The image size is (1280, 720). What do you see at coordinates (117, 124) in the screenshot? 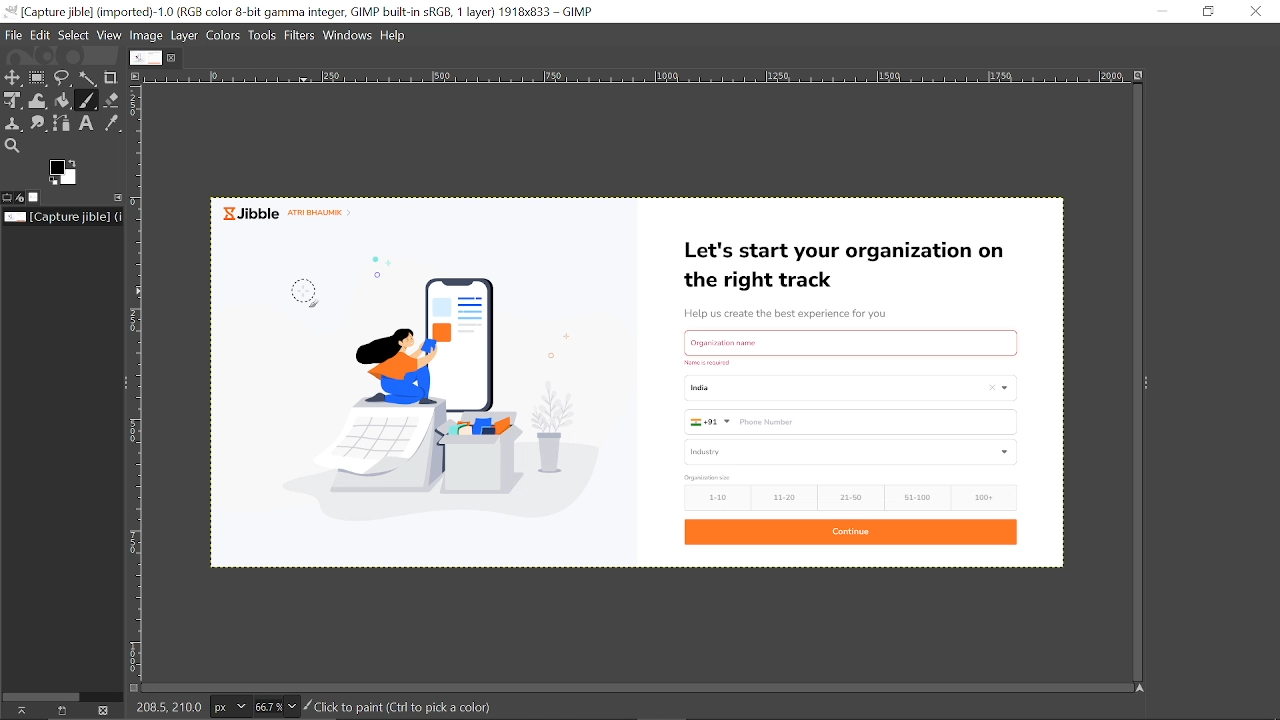
I see `Color picker tool` at bounding box center [117, 124].